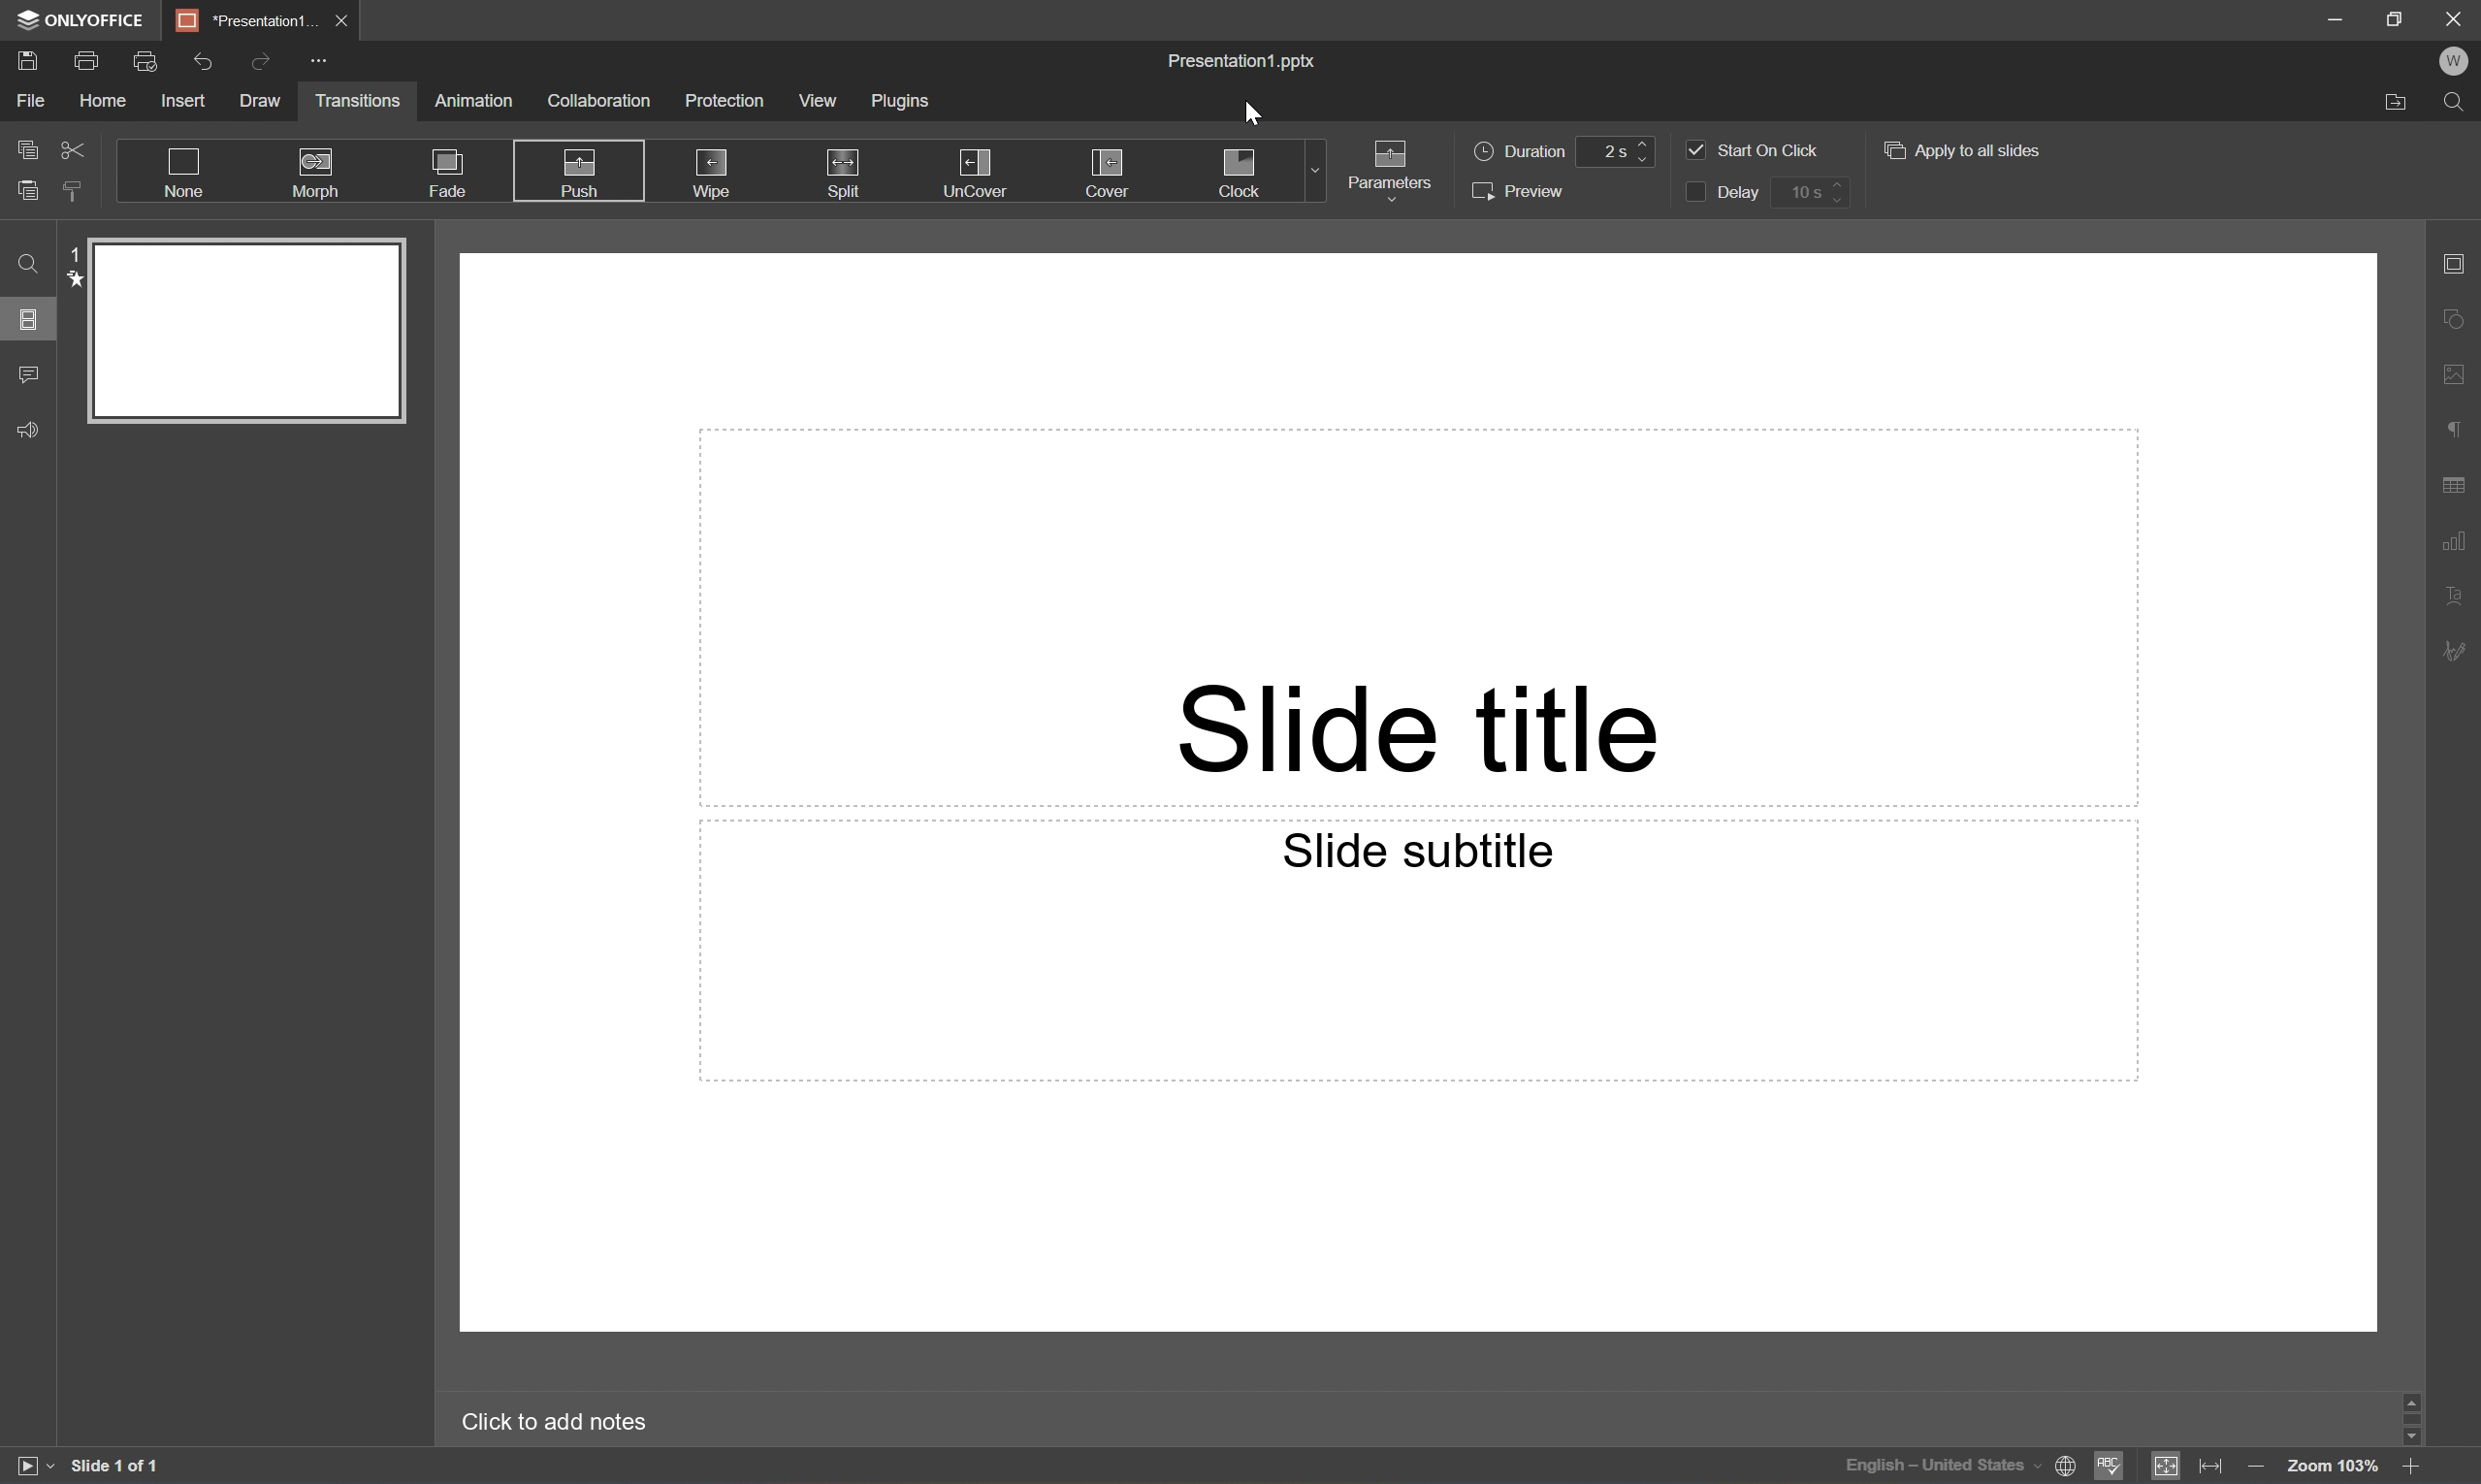 This screenshot has width=2481, height=1484. What do you see at coordinates (444, 172) in the screenshot?
I see `Fade` at bounding box center [444, 172].